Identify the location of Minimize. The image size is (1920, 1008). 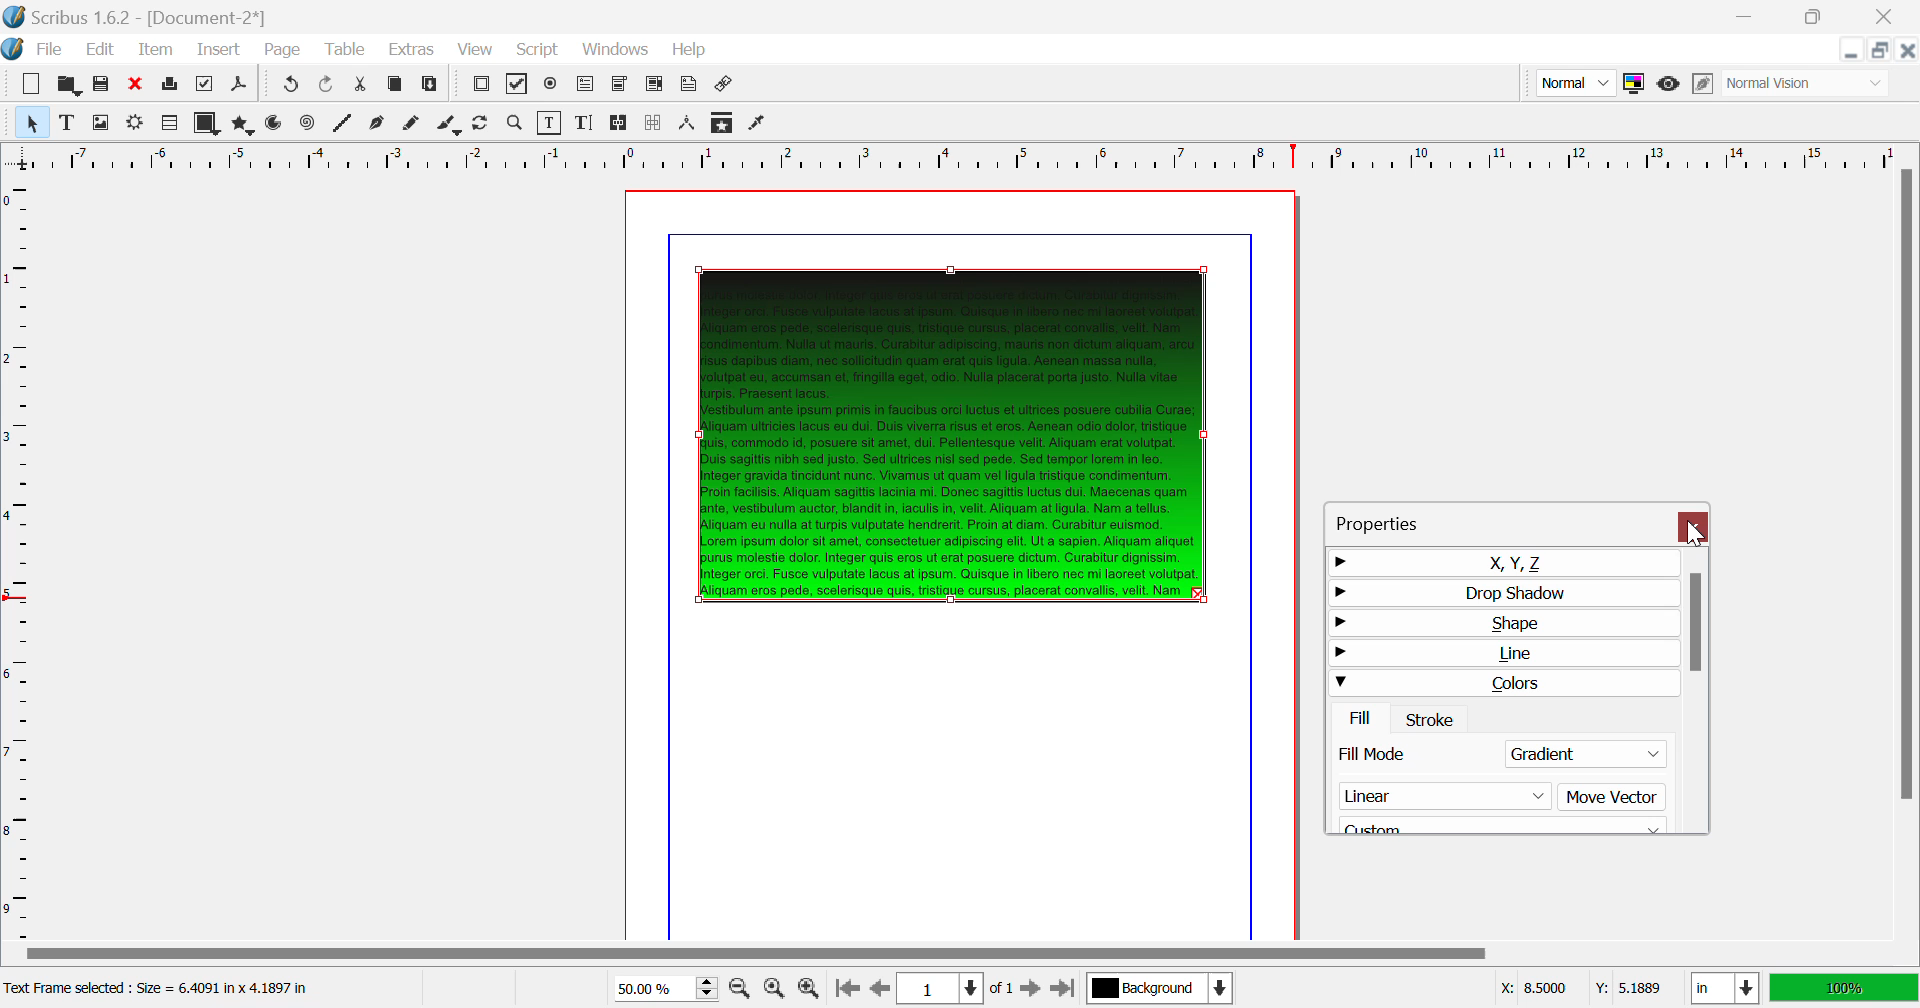
(1818, 17).